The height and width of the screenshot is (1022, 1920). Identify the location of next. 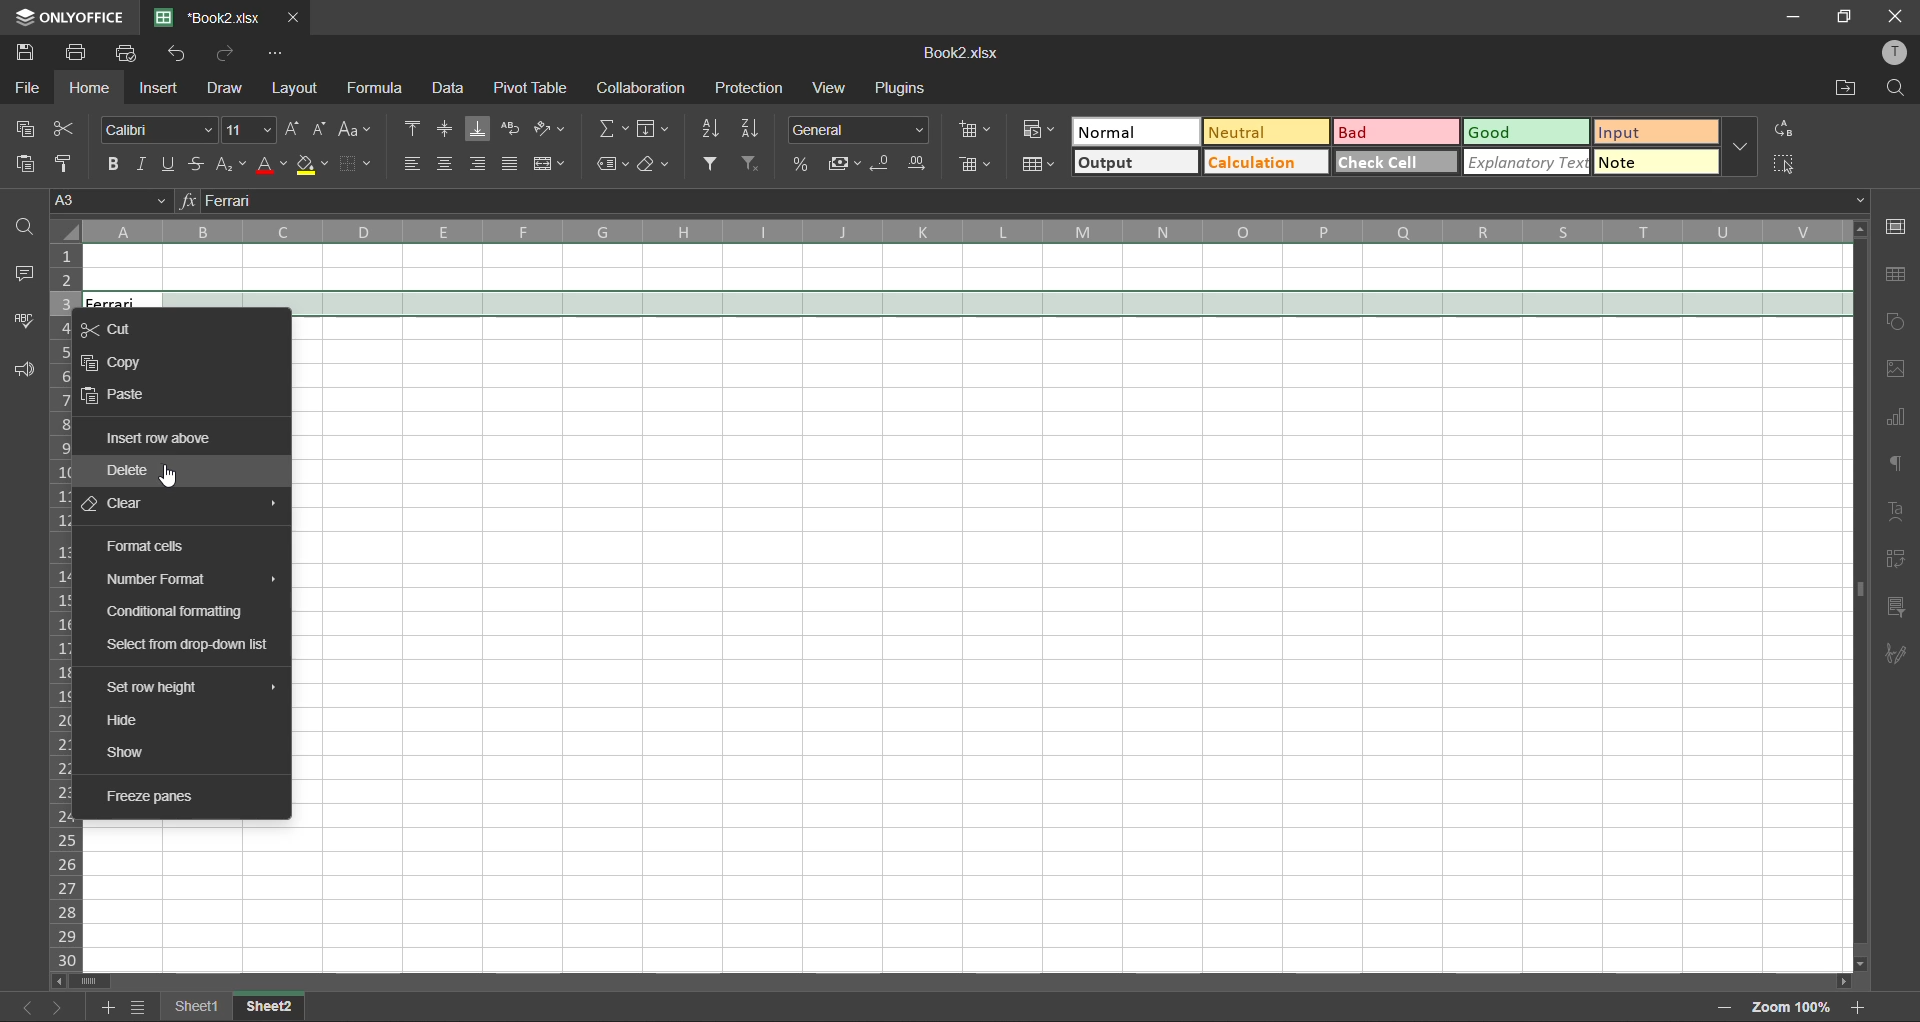
(63, 1006).